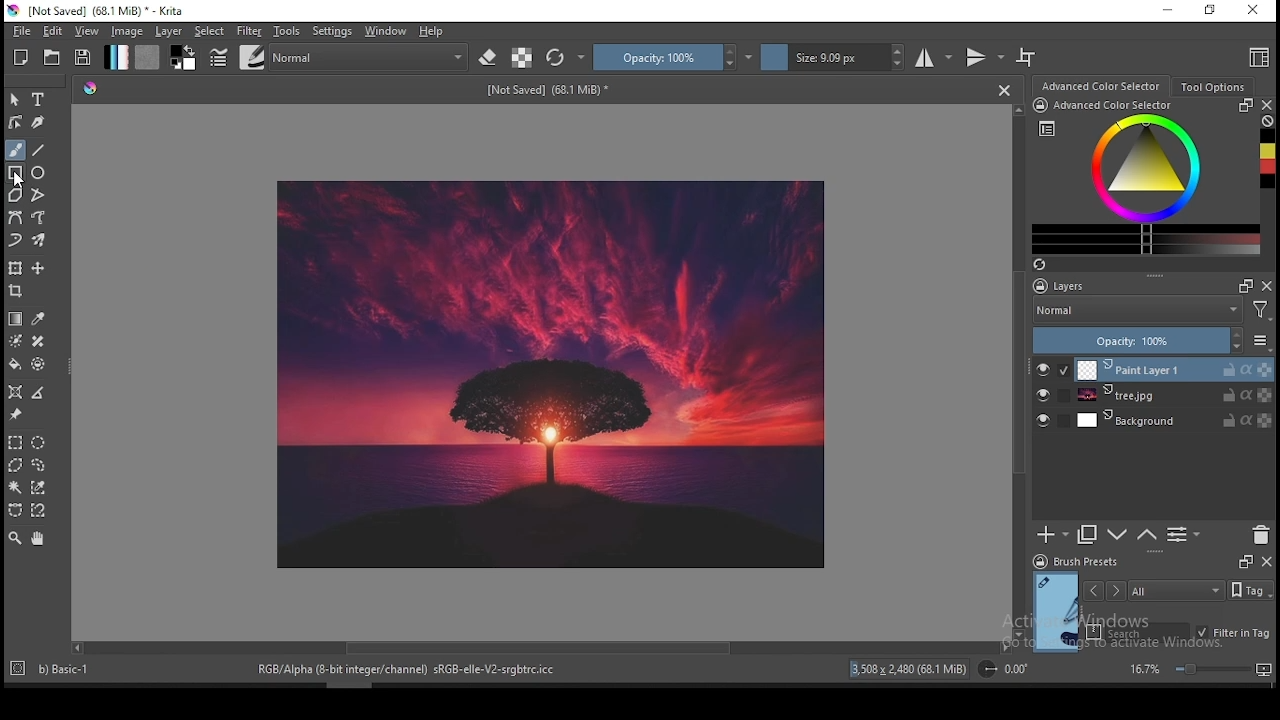  What do you see at coordinates (40, 393) in the screenshot?
I see `measure distance between two points` at bounding box center [40, 393].